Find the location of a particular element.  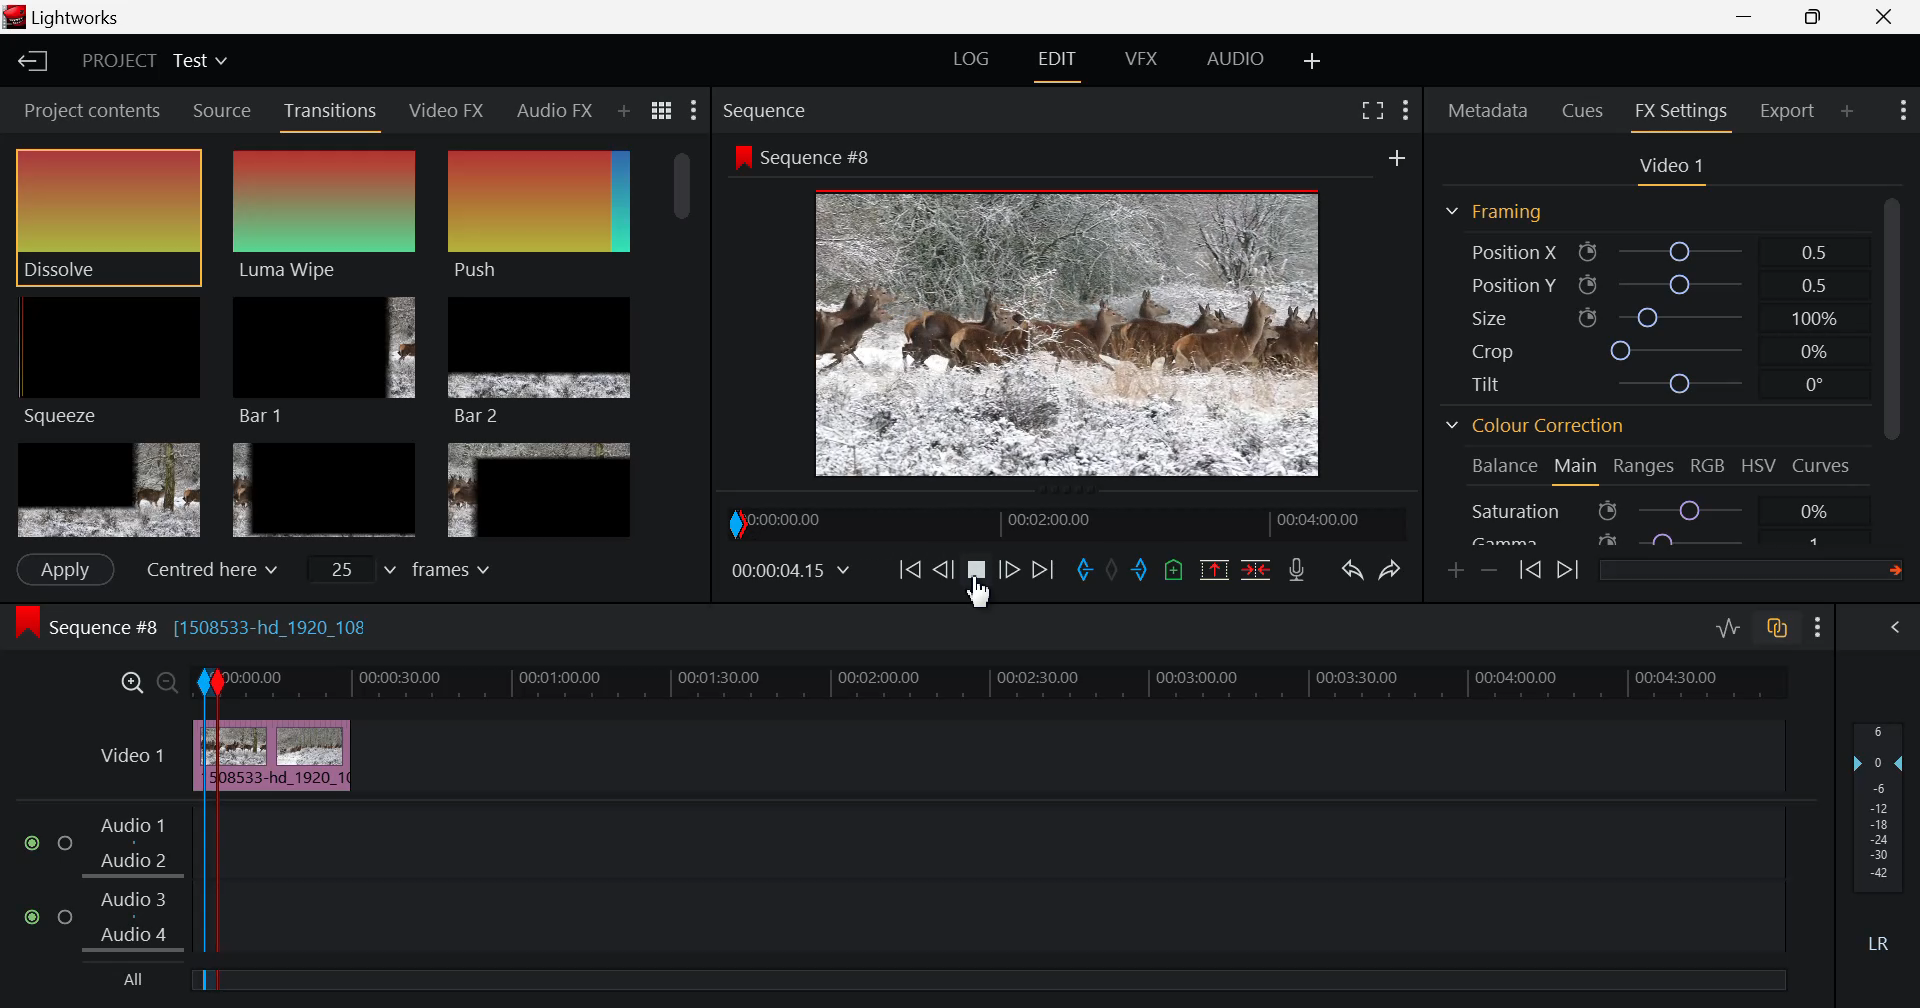

Lightworks is located at coordinates (71, 18).